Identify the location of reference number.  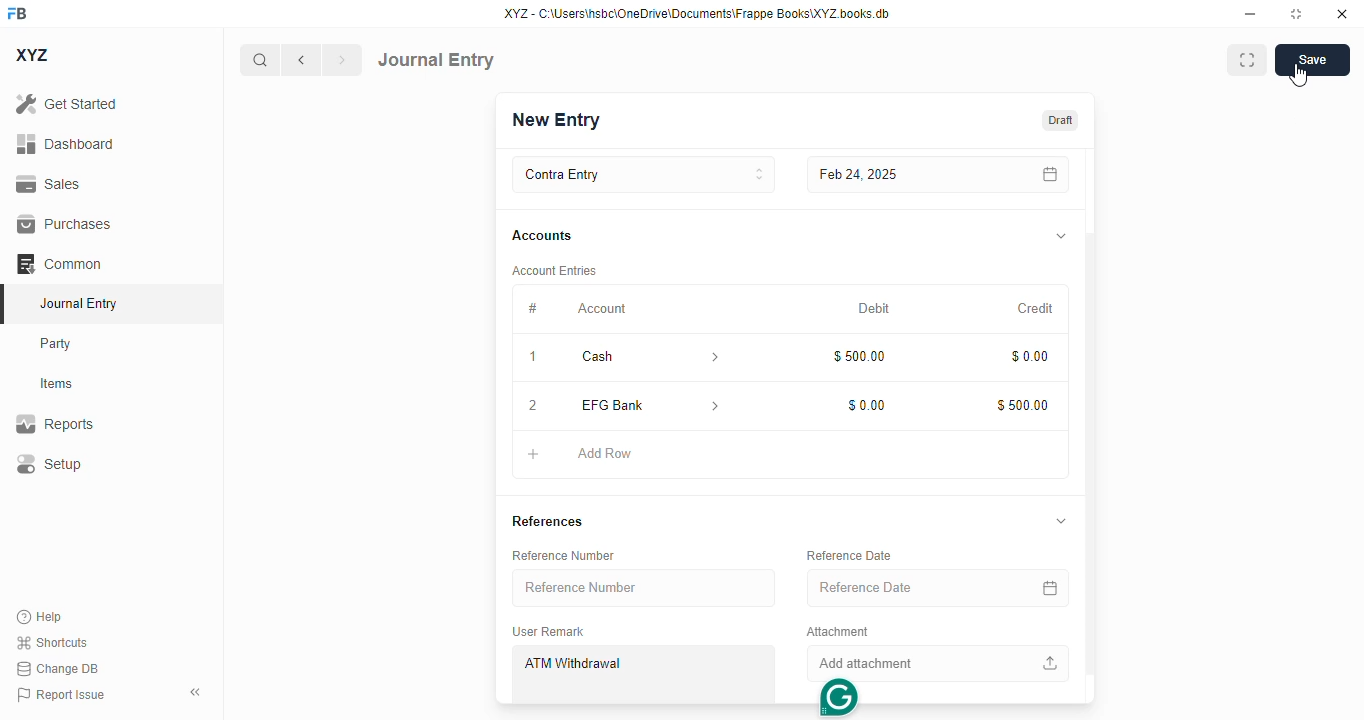
(645, 588).